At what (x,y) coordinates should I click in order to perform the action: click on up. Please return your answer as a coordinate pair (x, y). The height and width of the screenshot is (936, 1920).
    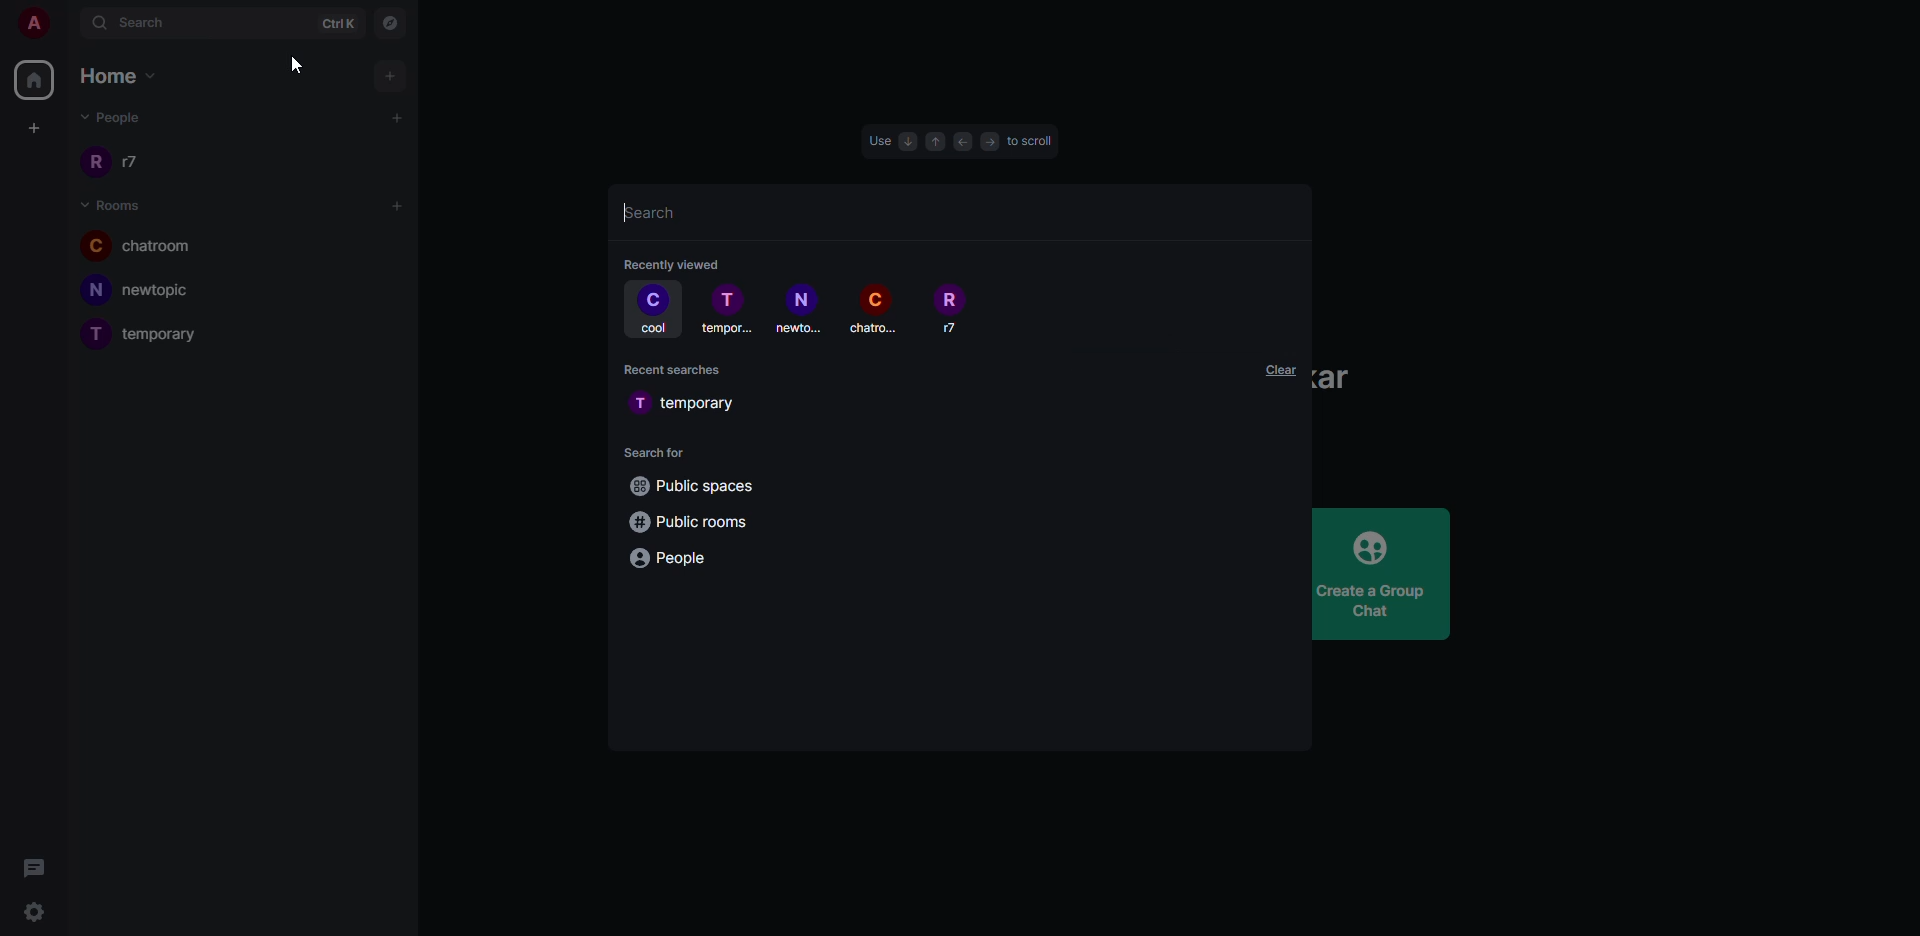
    Looking at the image, I should click on (932, 140).